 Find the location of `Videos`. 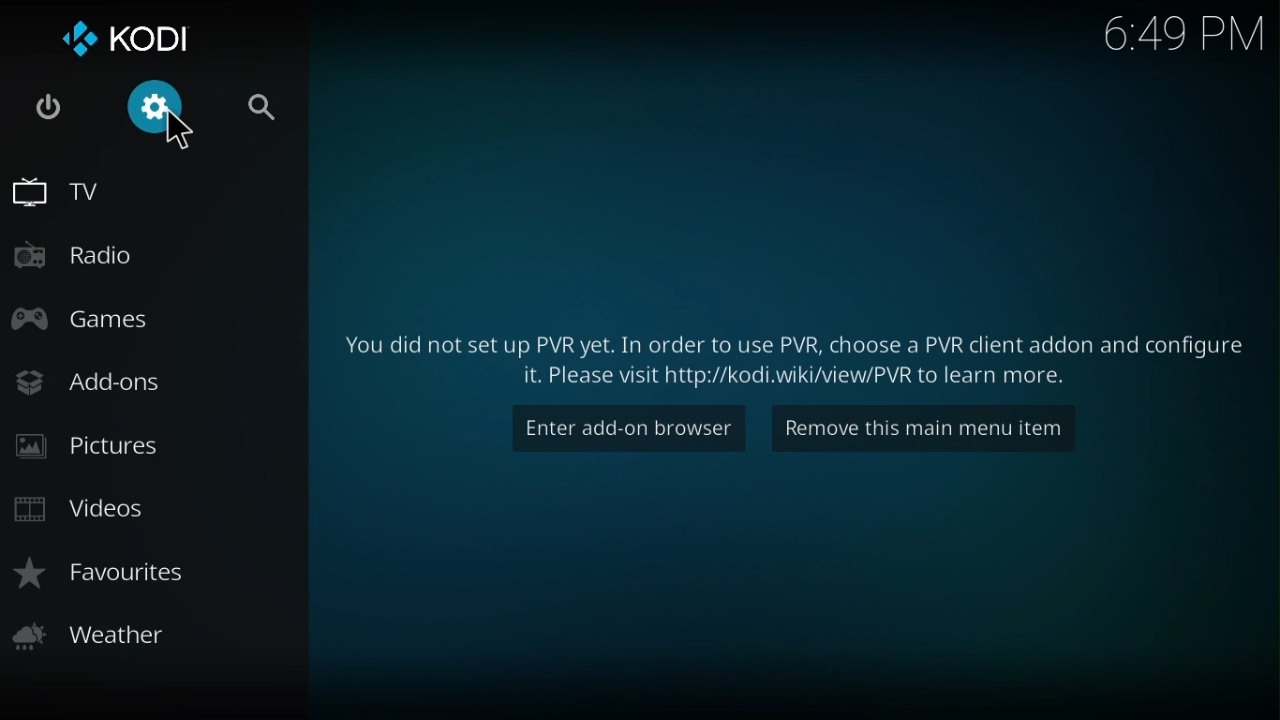

Videos is located at coordinates (98, 511).